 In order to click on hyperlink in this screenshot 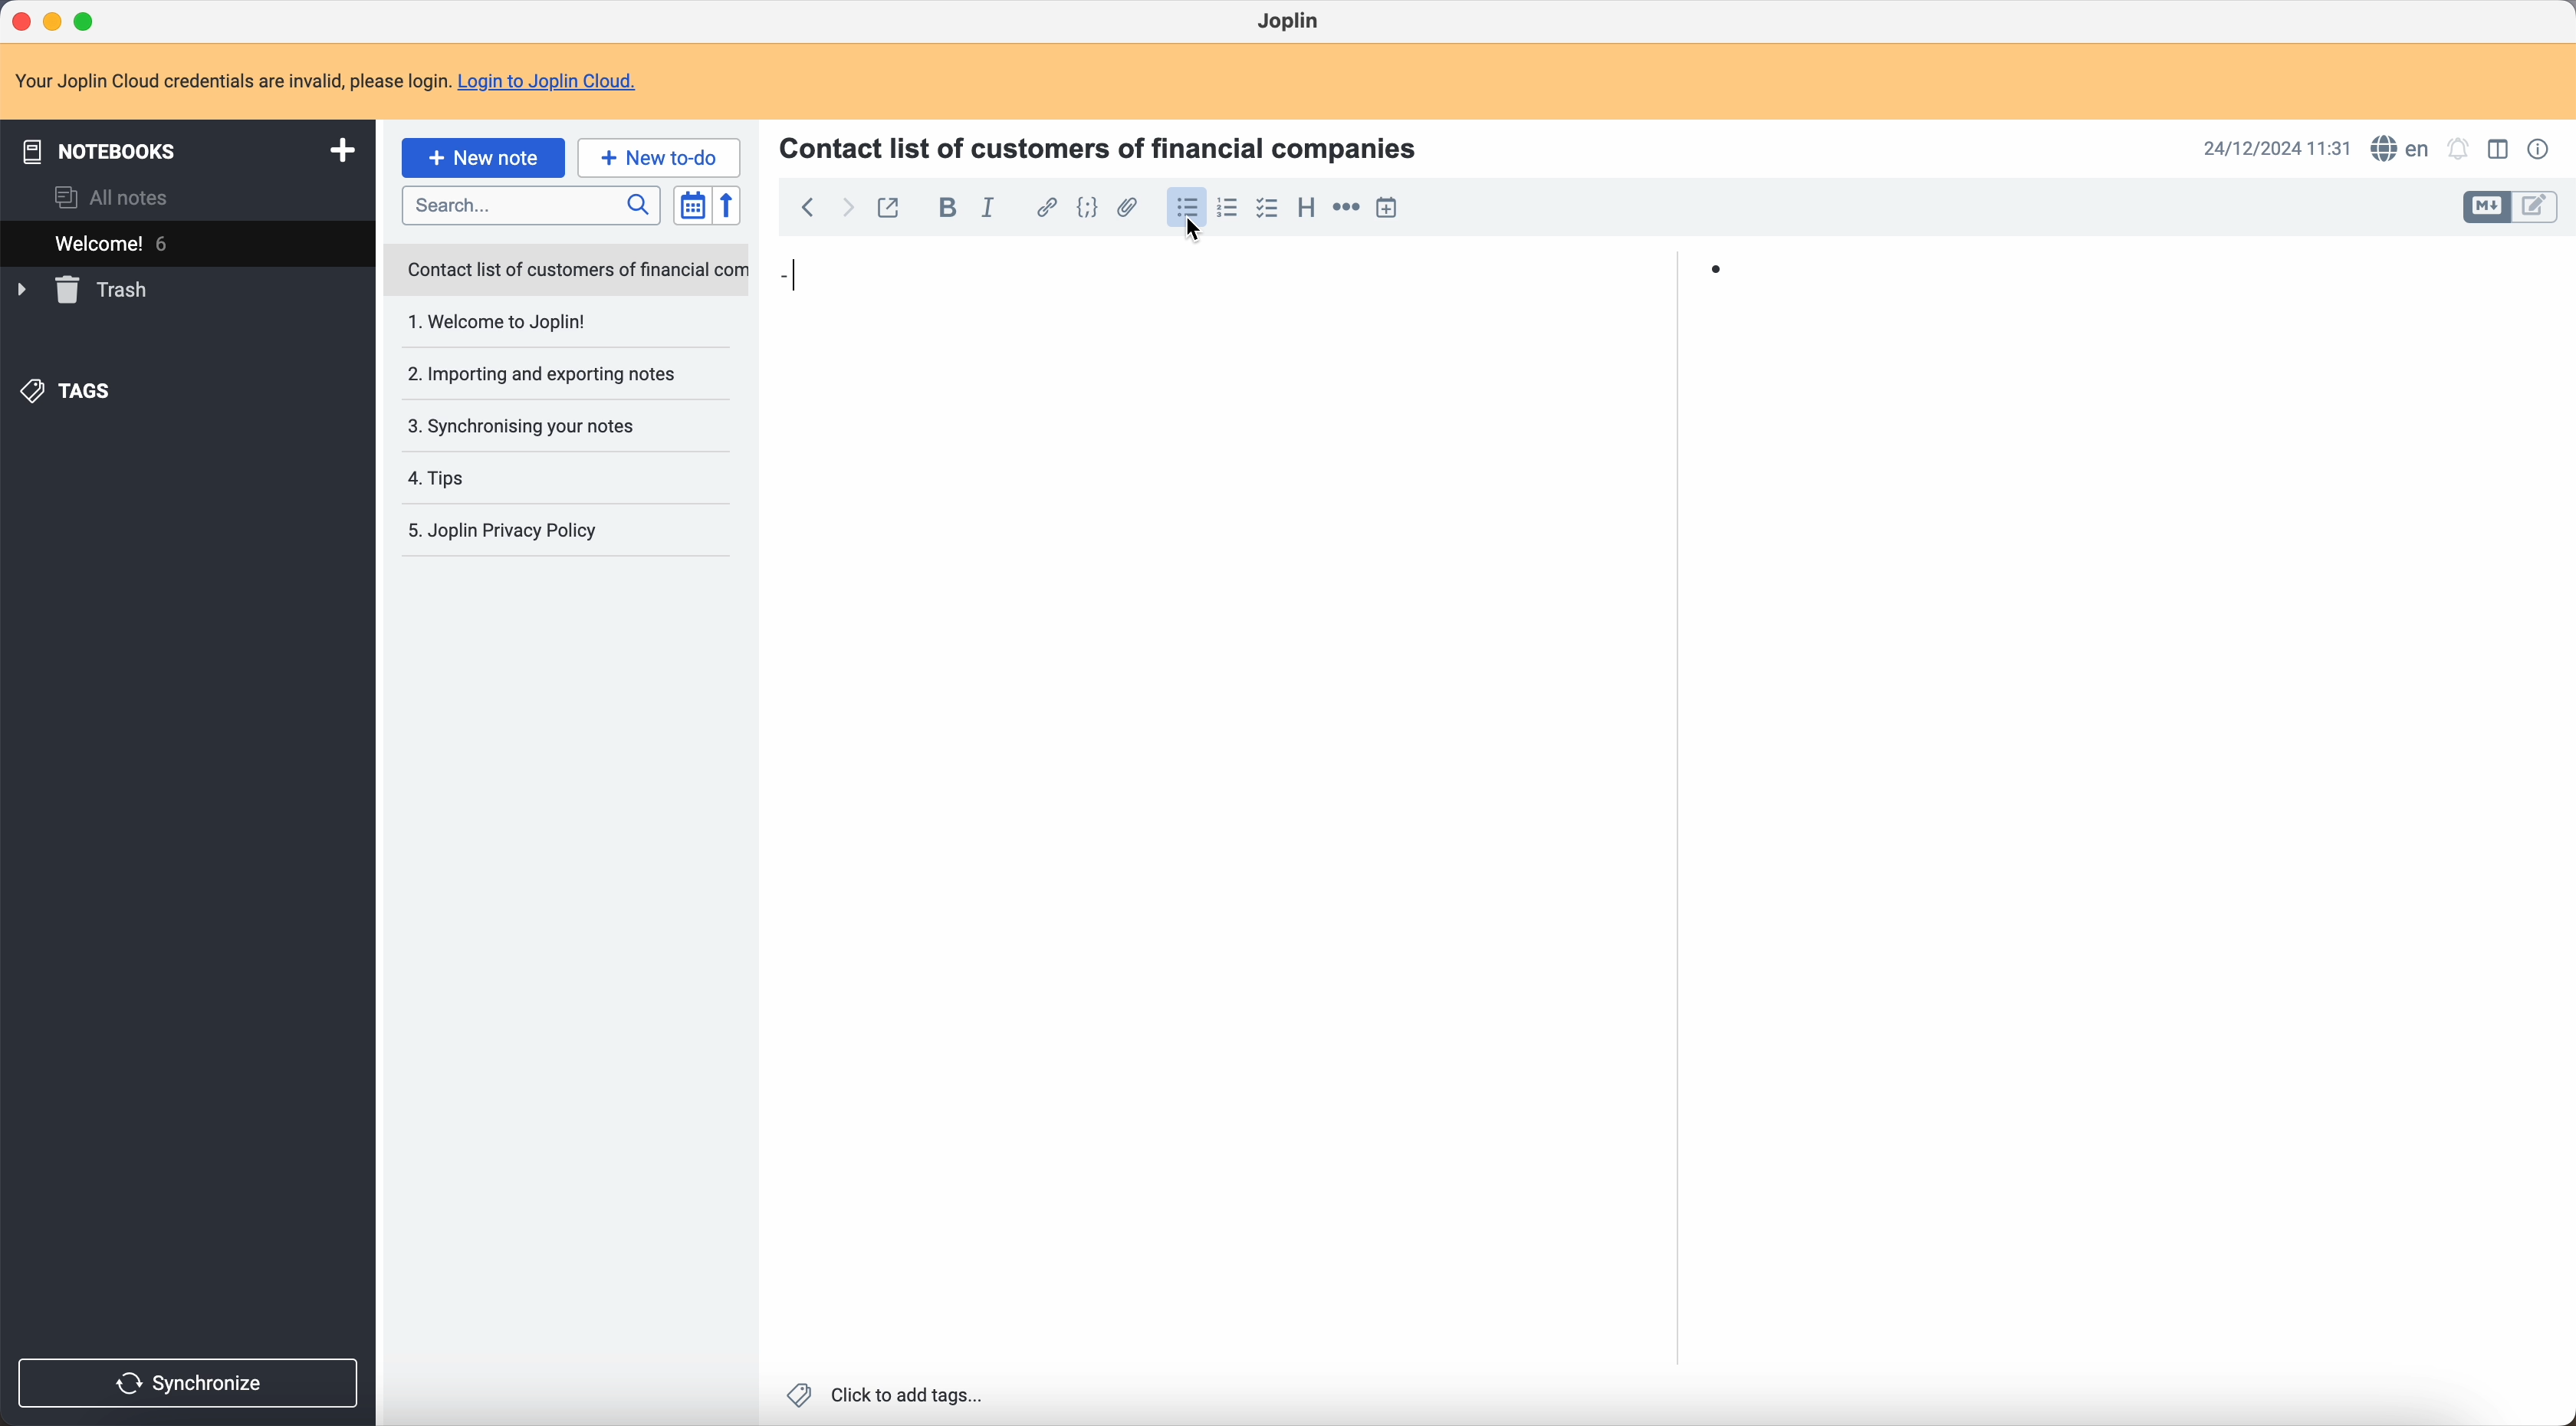, I will do `click(1045, 208)`.